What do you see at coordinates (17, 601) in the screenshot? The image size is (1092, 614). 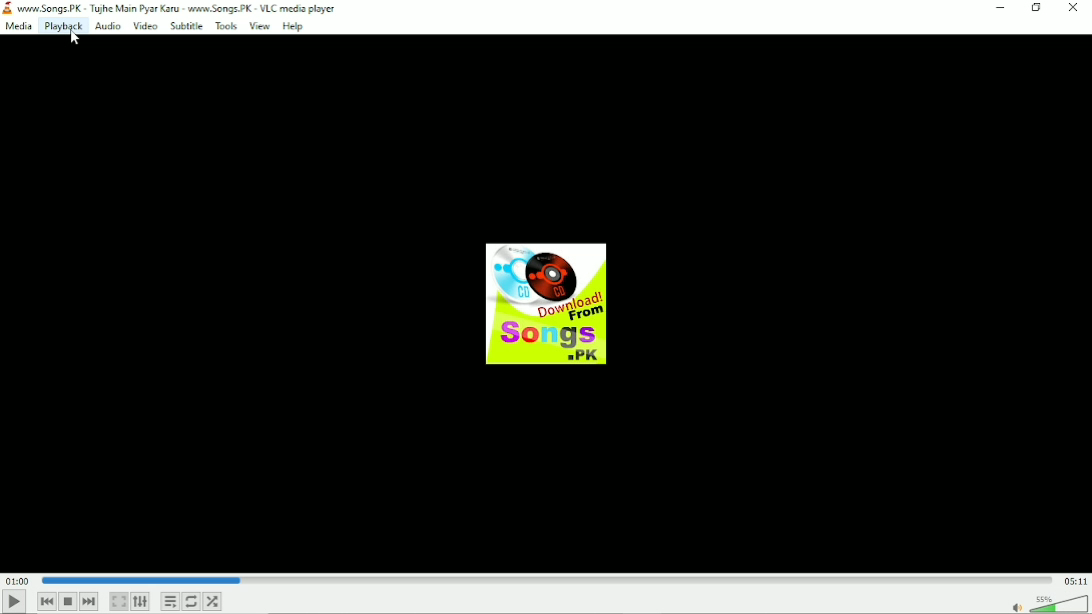 I see `Play` at bounding box center [17, 601].